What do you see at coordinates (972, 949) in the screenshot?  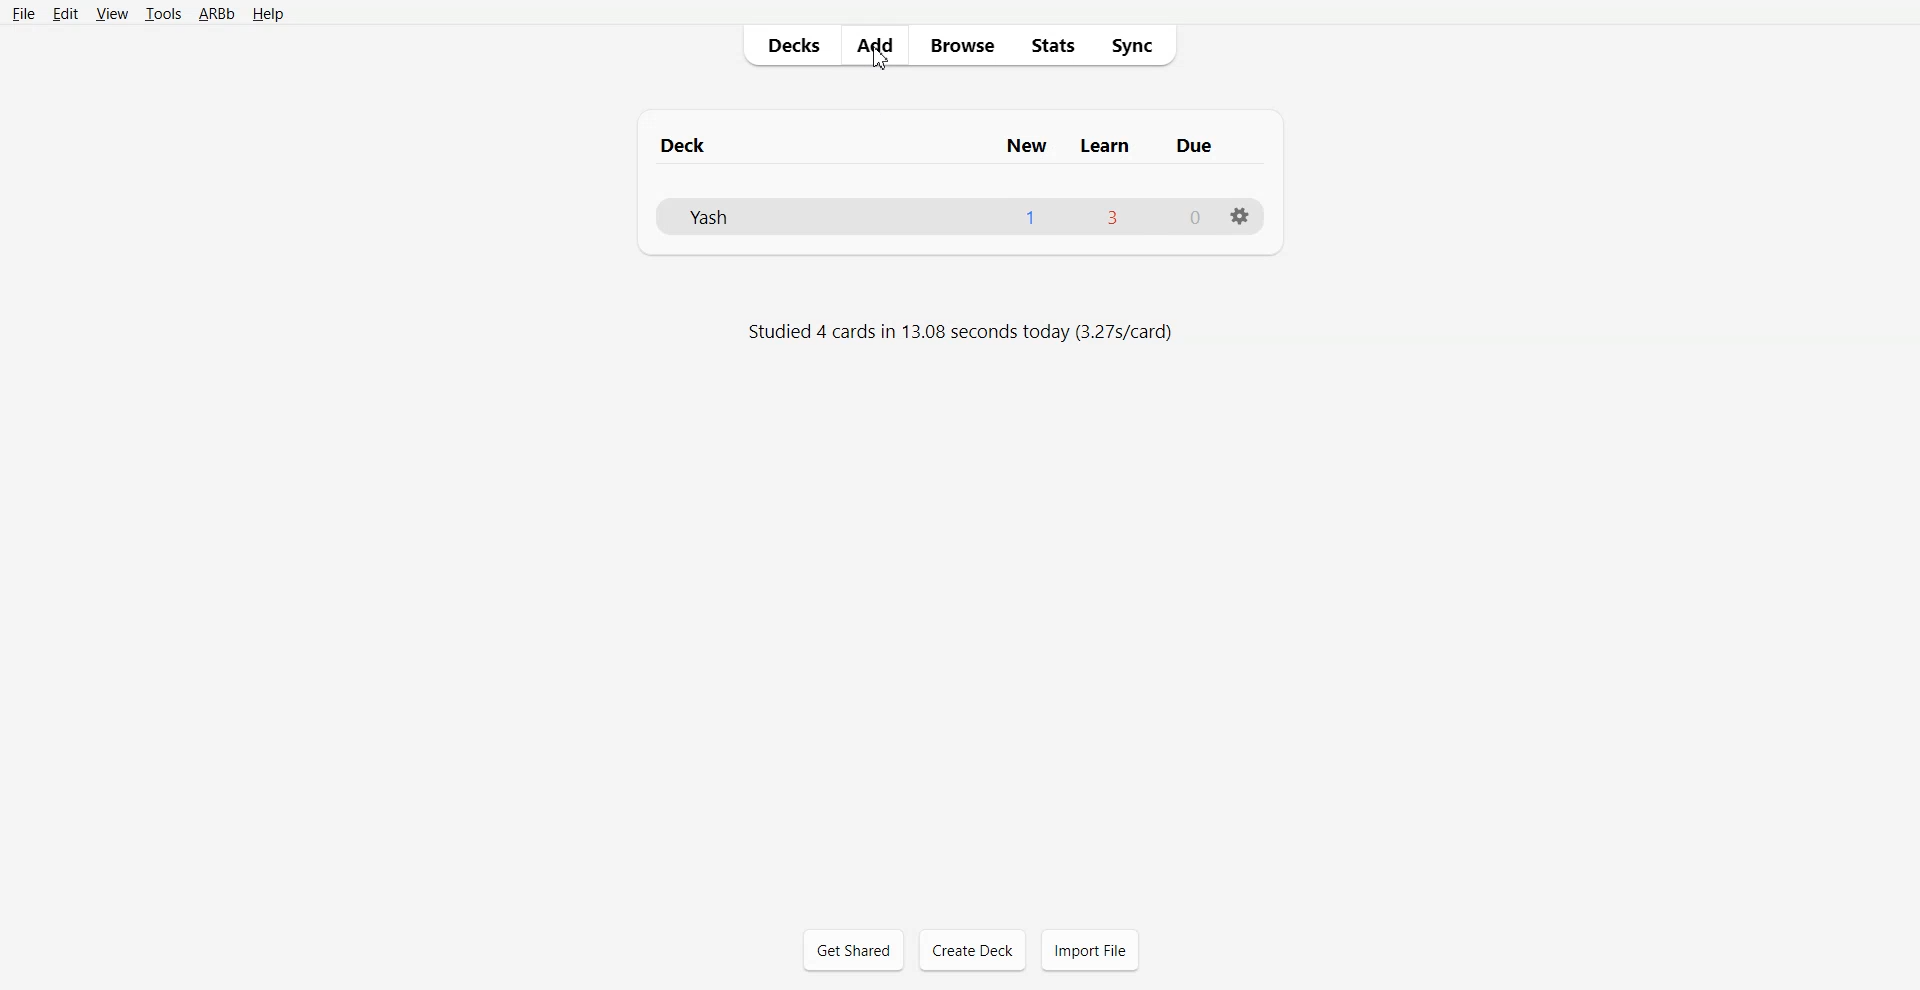 I see `Create Deck` at bounding box center [972, 949].